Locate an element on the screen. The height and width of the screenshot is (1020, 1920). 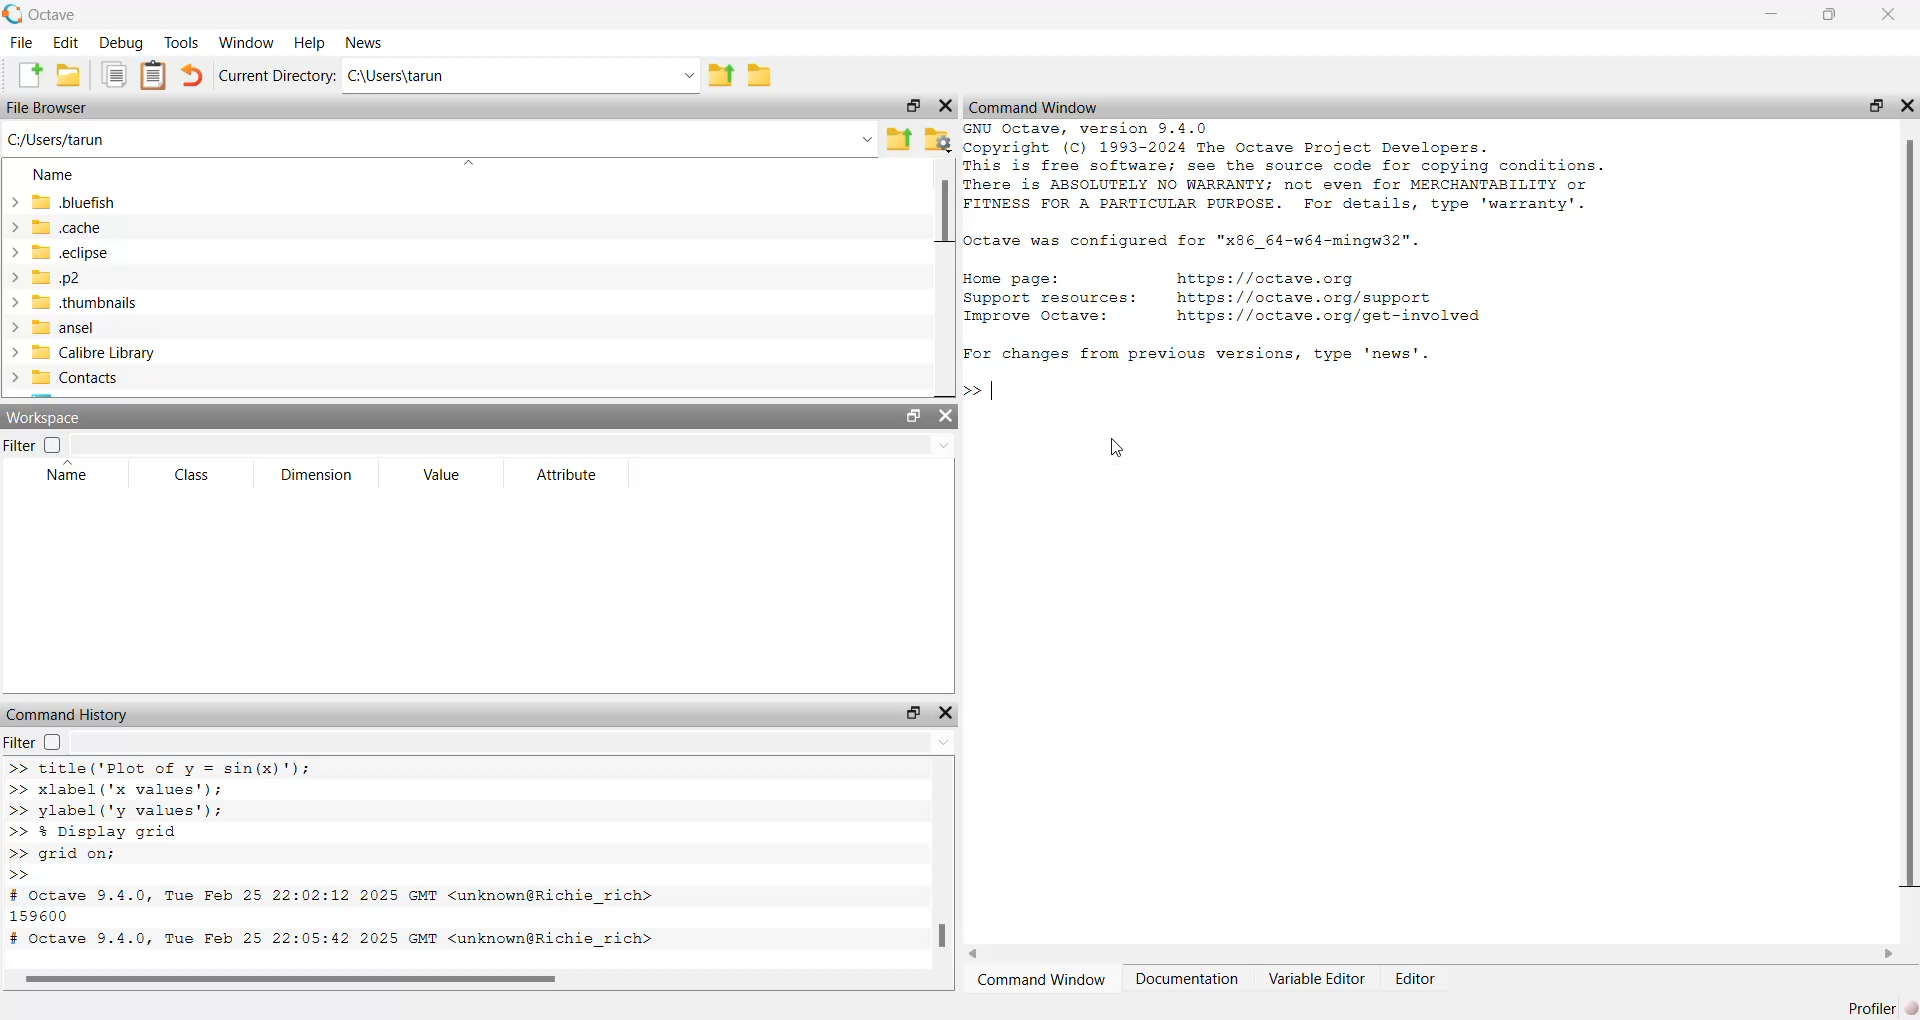
Edit is located at coordinates (66, 44).